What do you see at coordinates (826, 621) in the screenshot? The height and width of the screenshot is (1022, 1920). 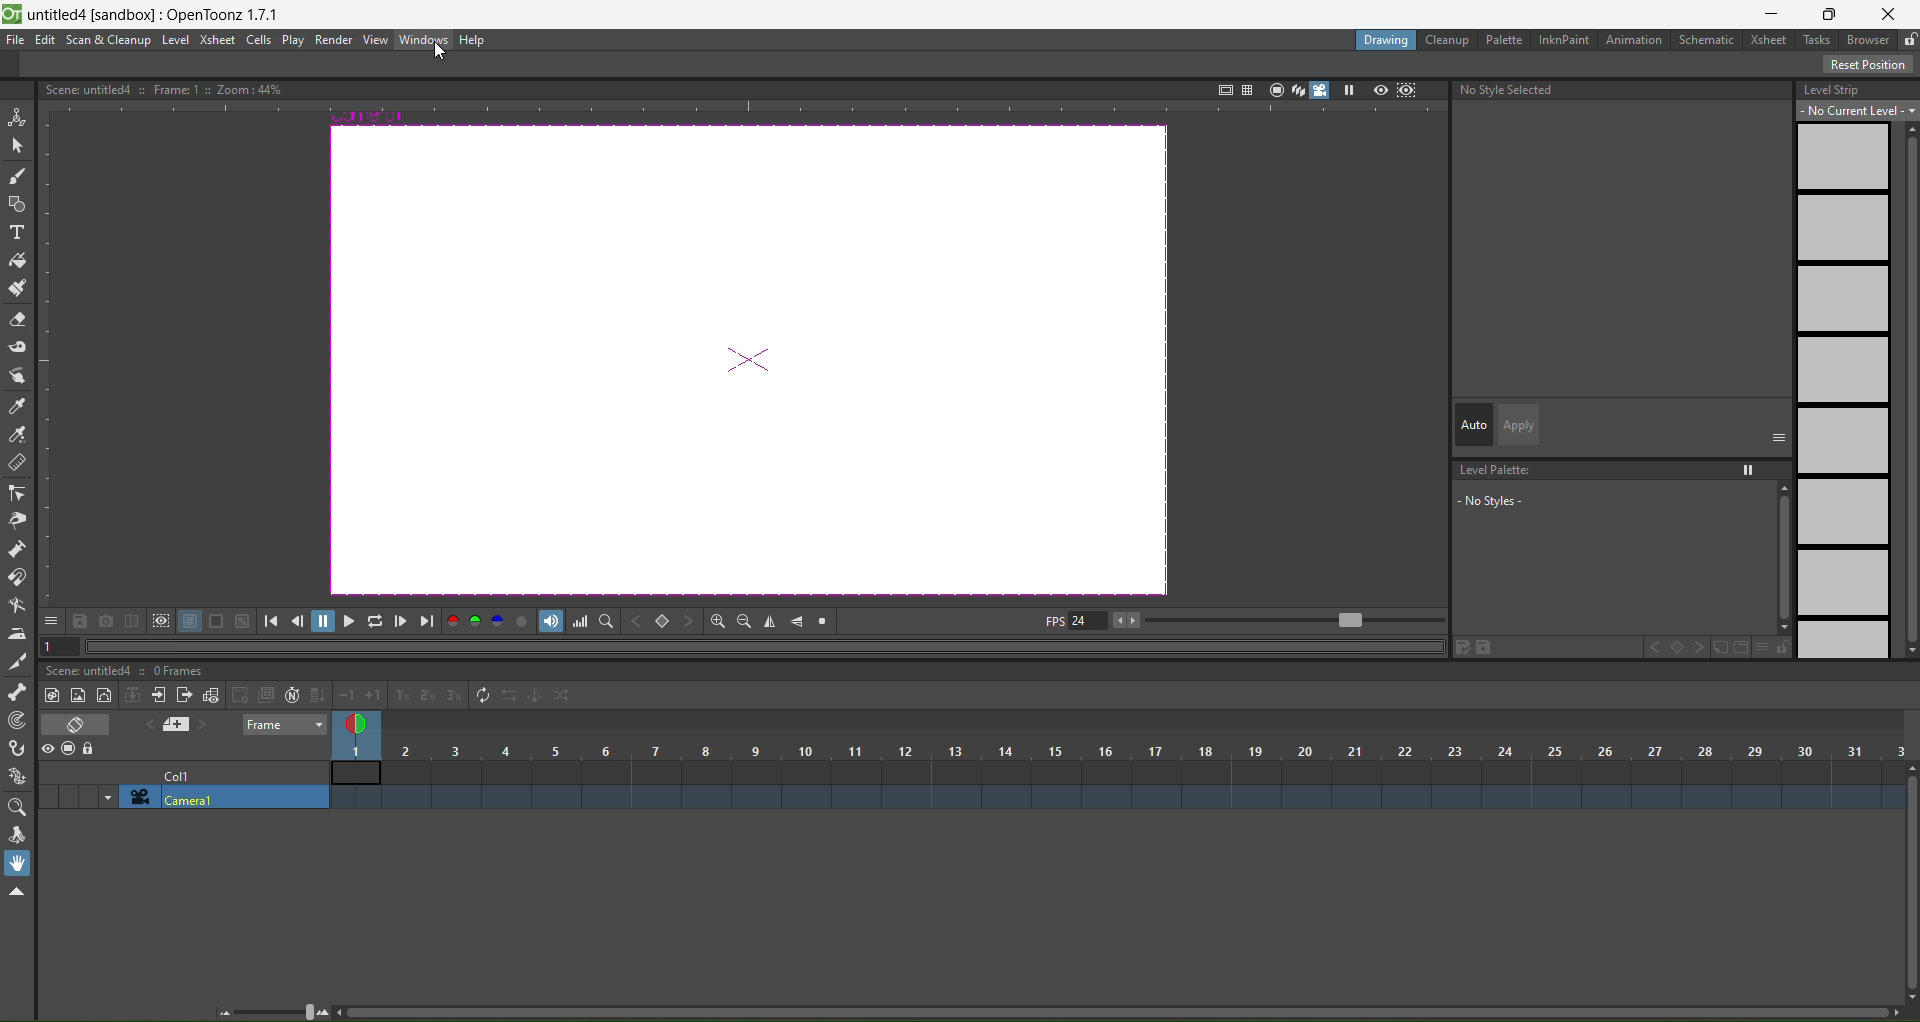 I see `reset view` at bounding box center [826, 621].